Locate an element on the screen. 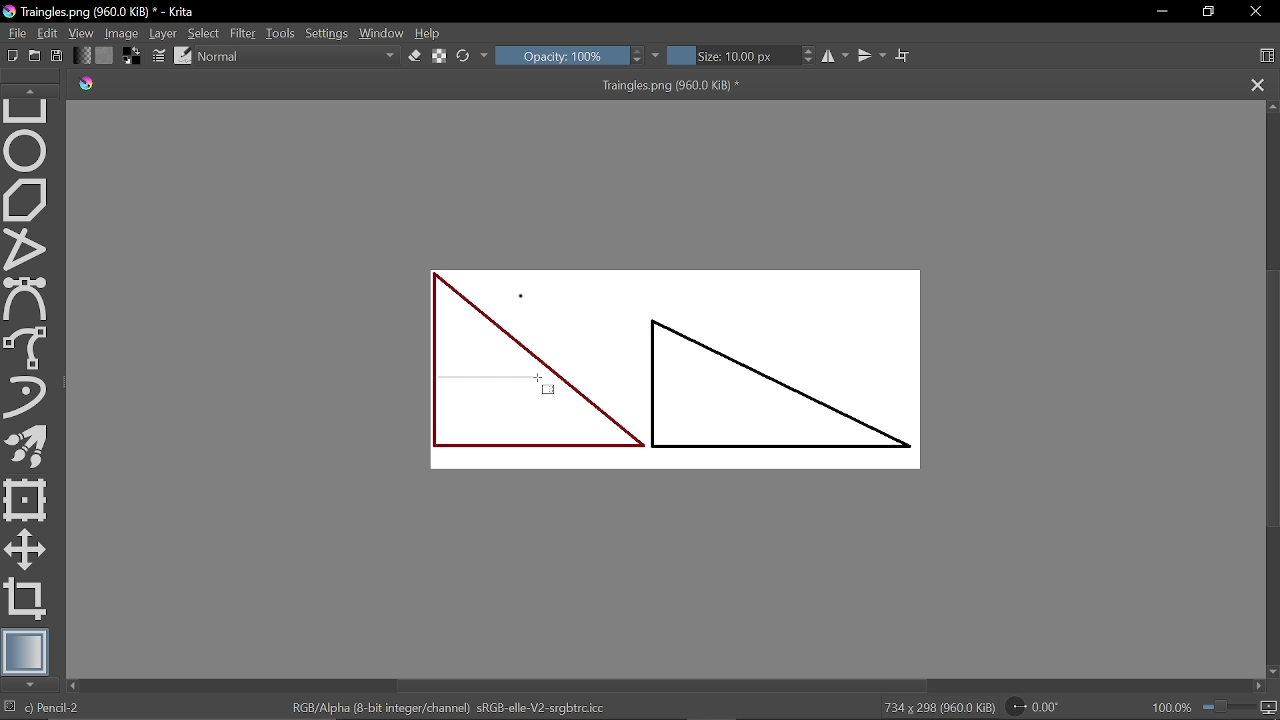  Vertical scrollbar is located at coordinates (1271, 399).